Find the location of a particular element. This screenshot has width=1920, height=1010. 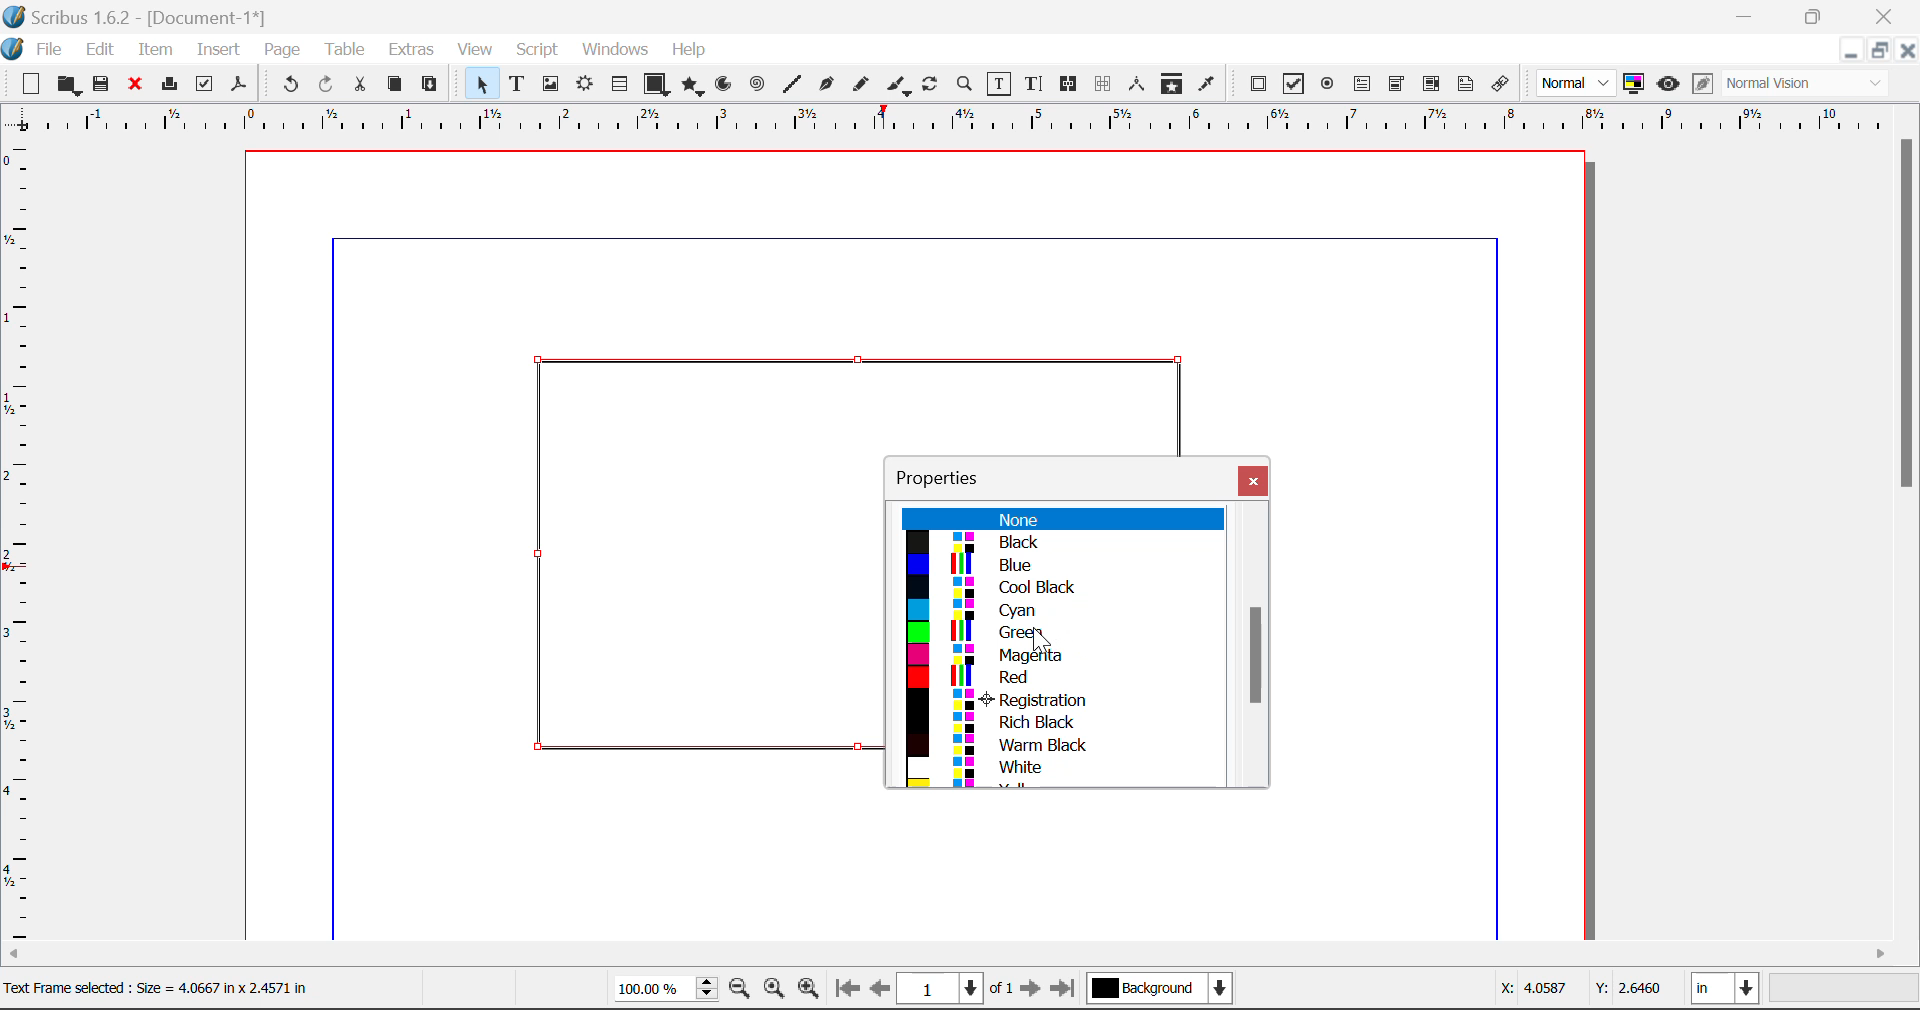

Edit is located at coordinates (100, 48).